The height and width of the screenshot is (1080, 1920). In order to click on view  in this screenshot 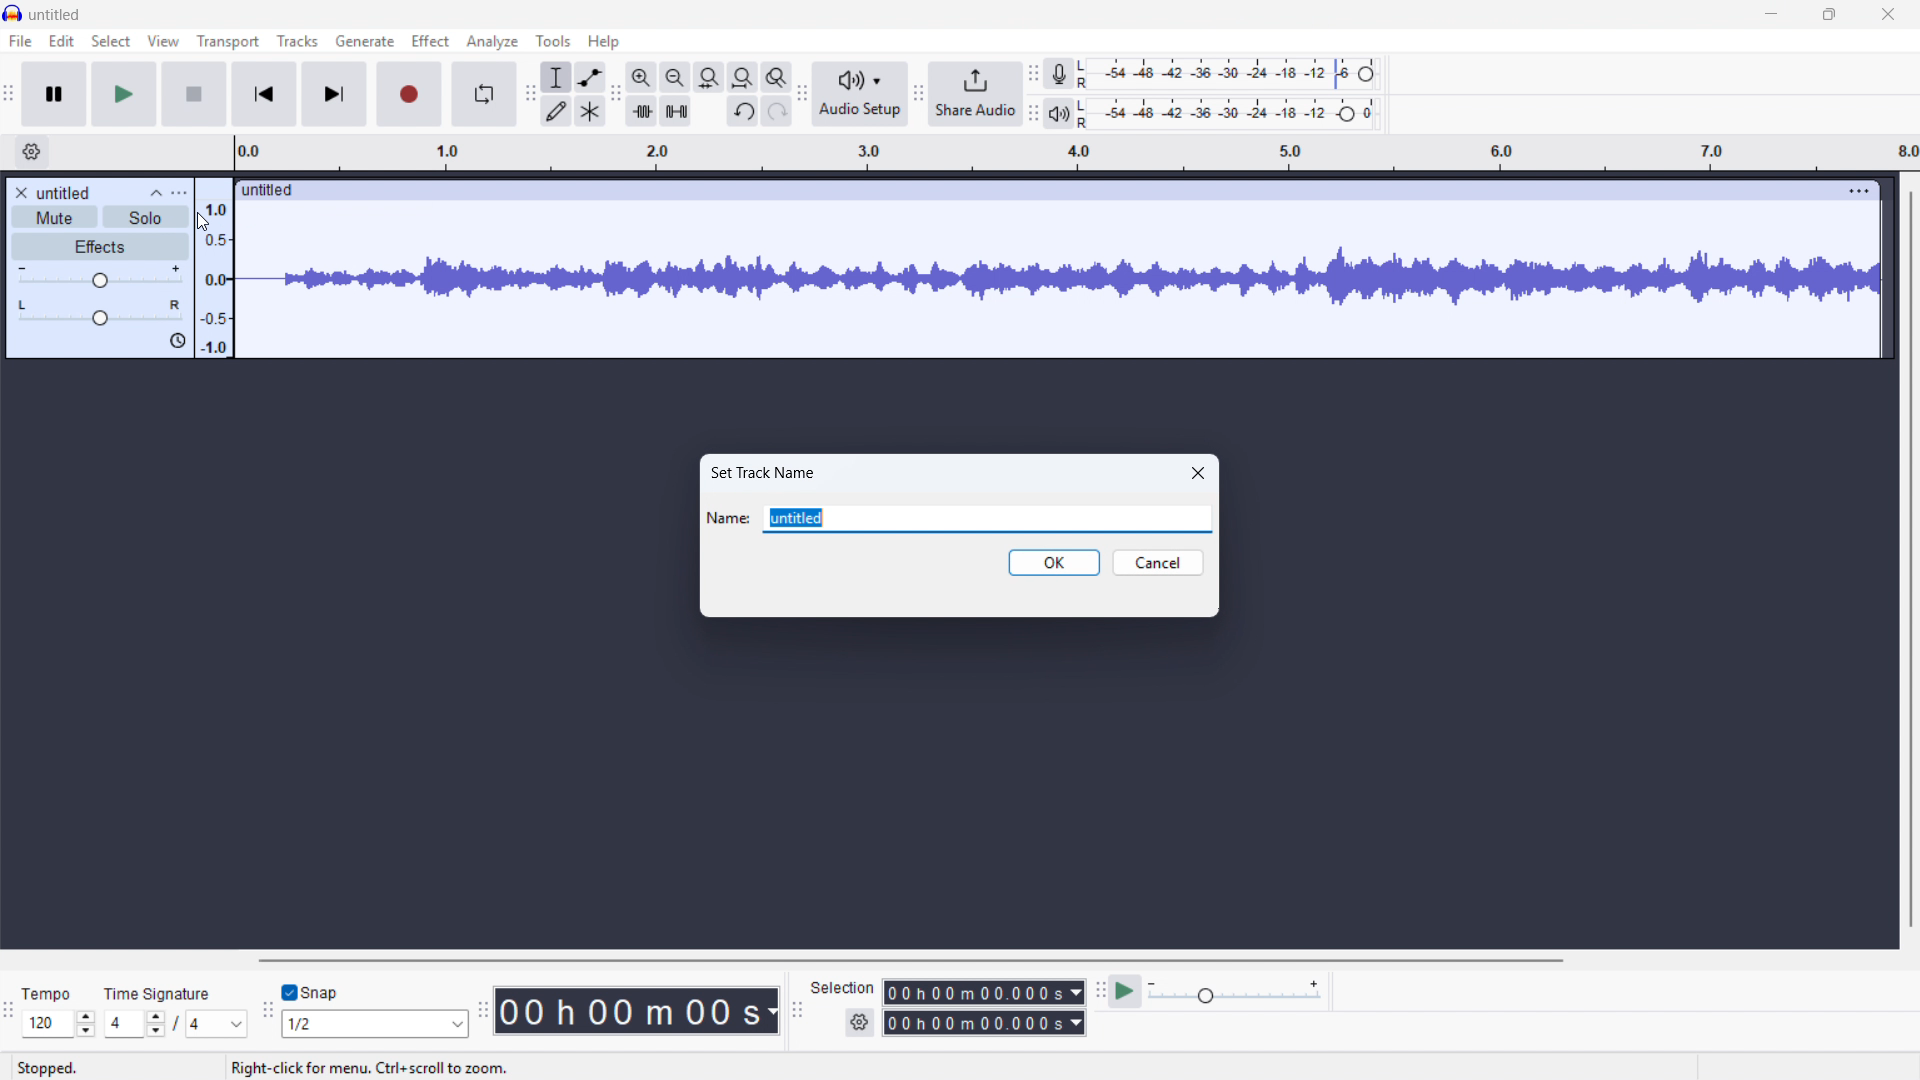, I will do `click(163, 41)`.